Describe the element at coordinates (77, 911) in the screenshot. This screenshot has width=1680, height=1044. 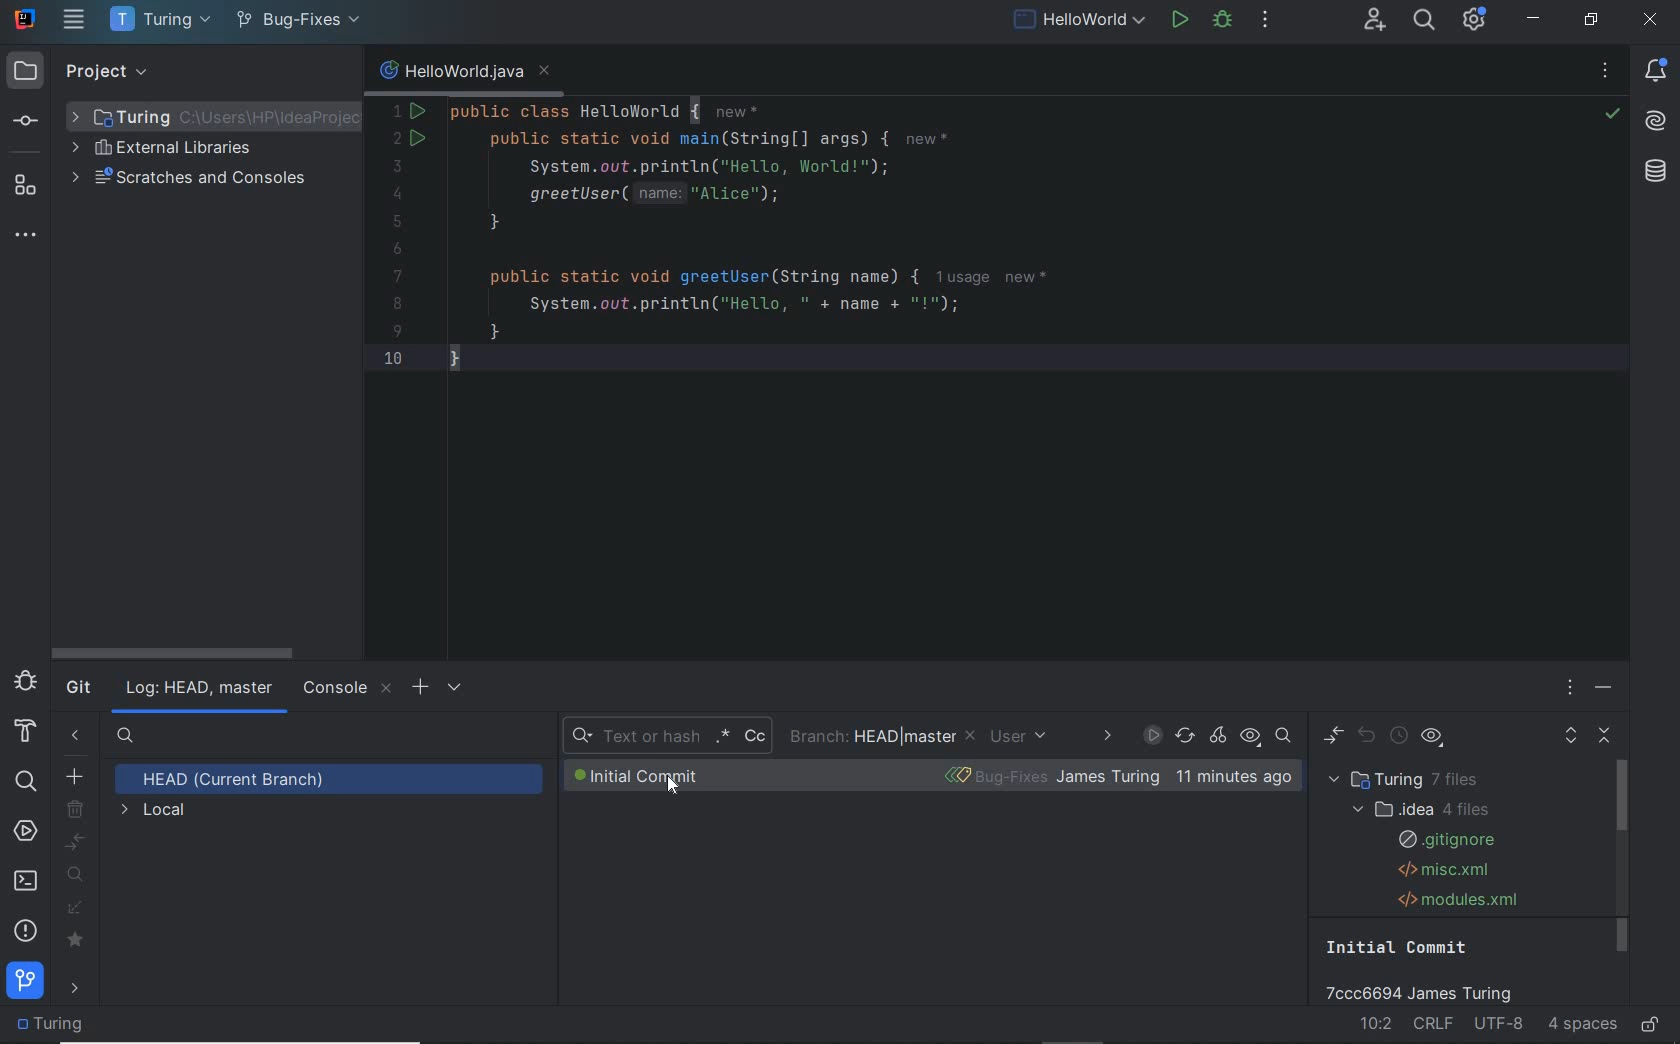
I see `fetch all remotes` at that location.